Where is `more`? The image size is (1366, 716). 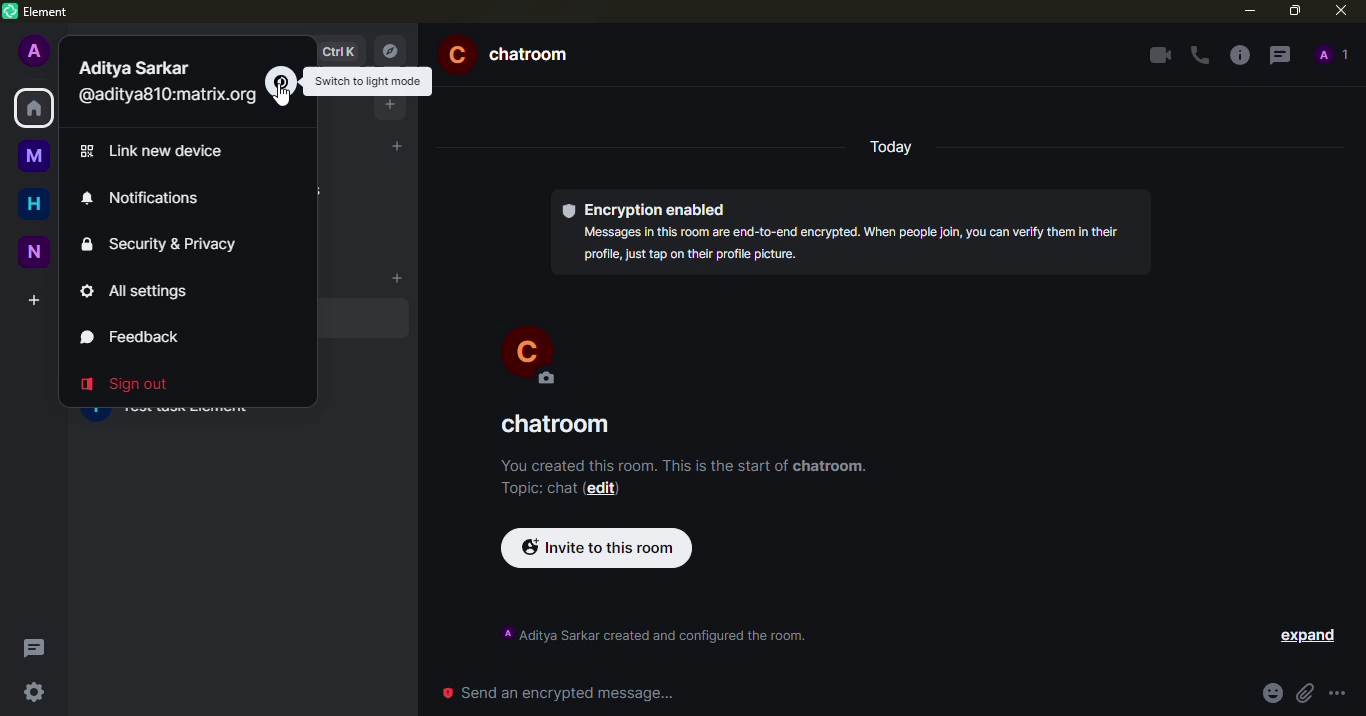 more is located at coordinates (1341, 694).